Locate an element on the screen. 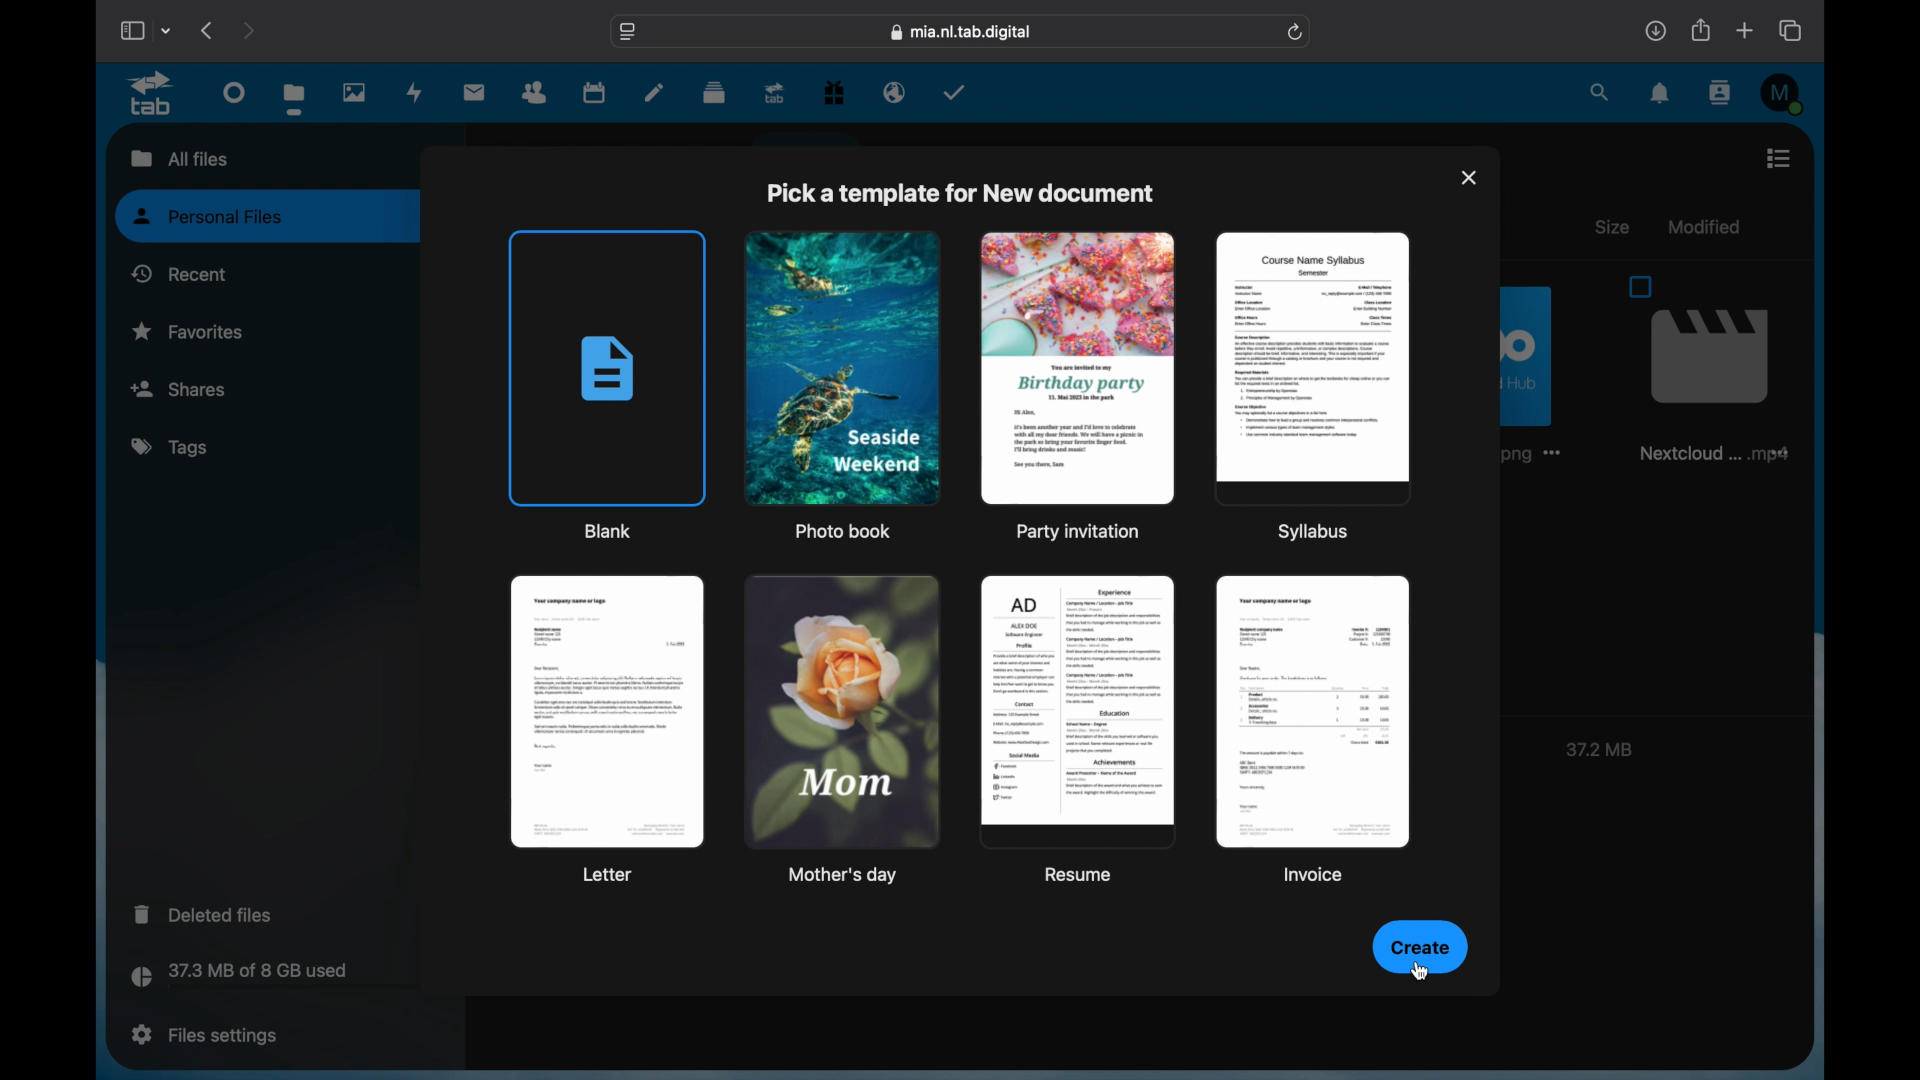  show sidebar is located at coordinates (131, 30).